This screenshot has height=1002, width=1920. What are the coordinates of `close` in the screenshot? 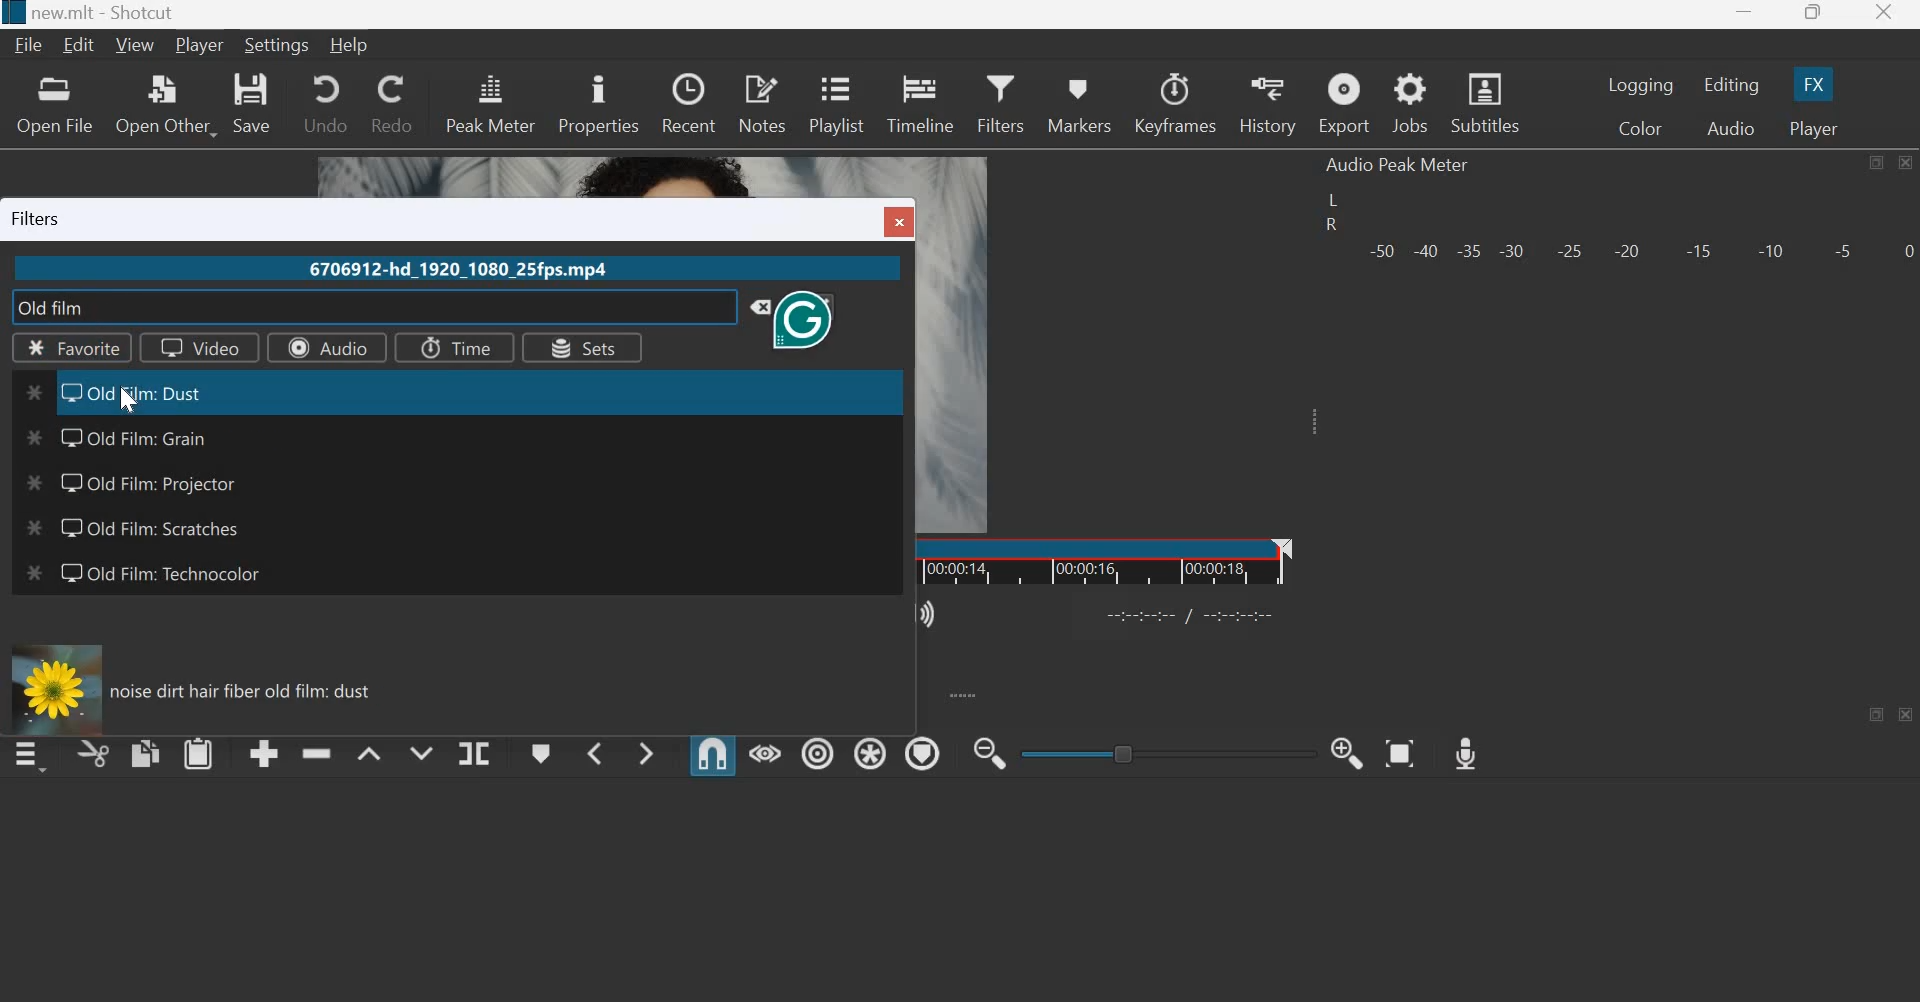 It's located at (1907, 715).